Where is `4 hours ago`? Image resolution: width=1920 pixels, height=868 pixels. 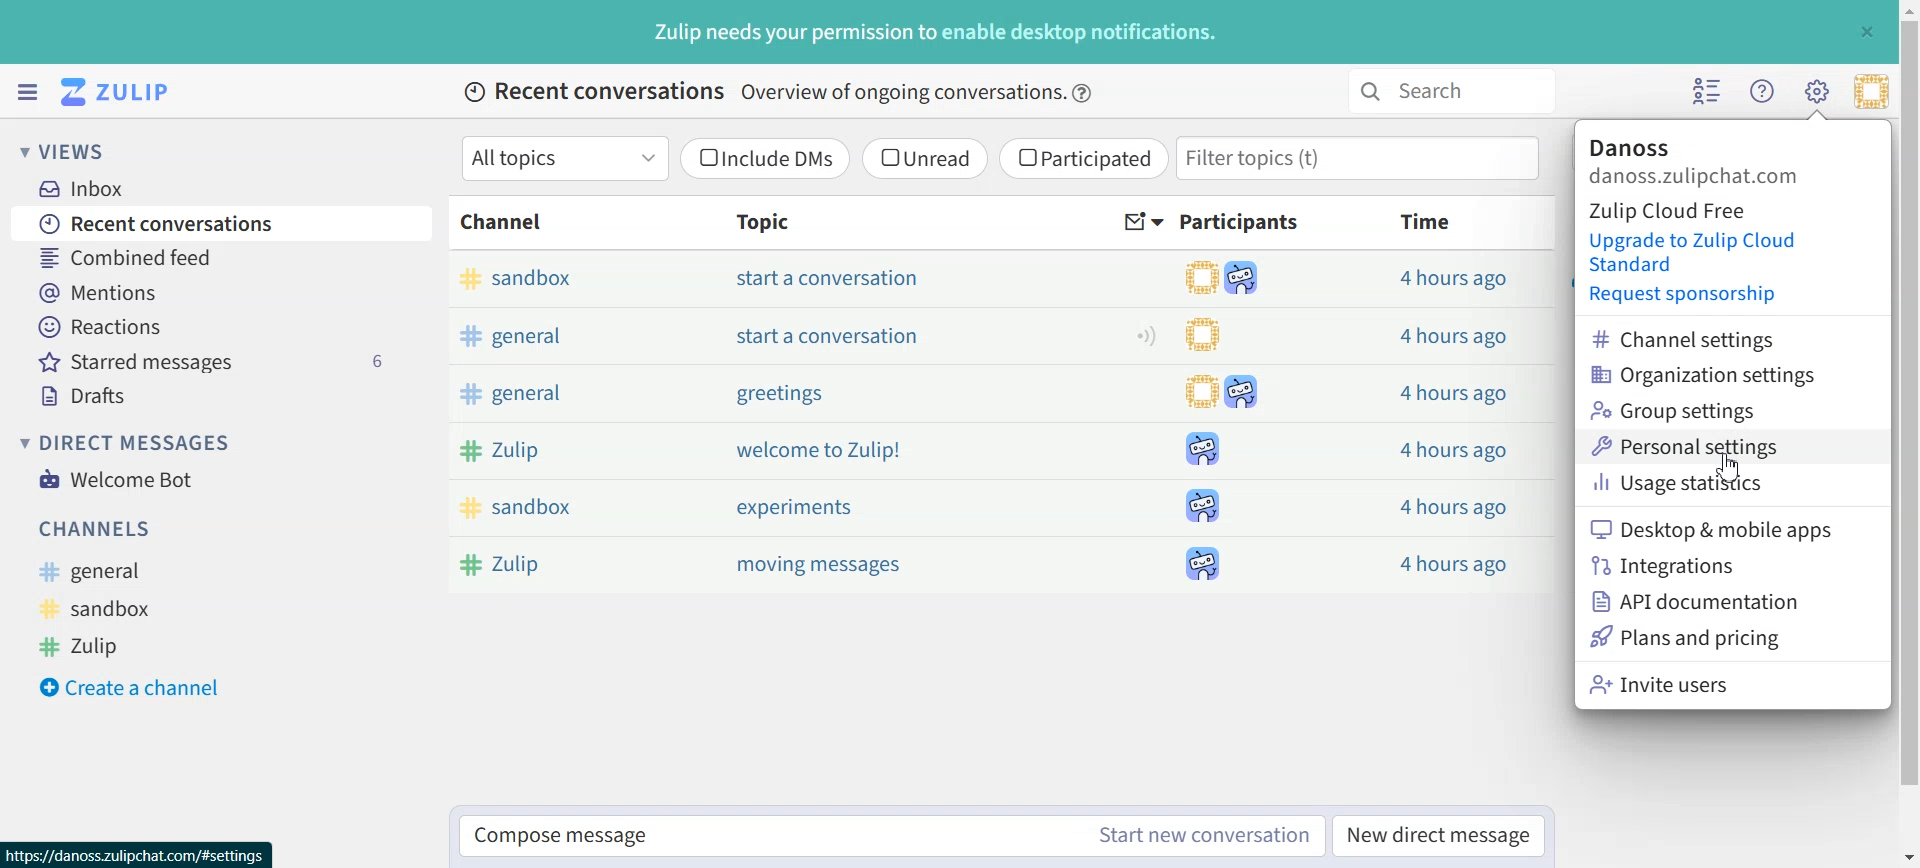 4 hours ago is located at coordinates (1454, 336).